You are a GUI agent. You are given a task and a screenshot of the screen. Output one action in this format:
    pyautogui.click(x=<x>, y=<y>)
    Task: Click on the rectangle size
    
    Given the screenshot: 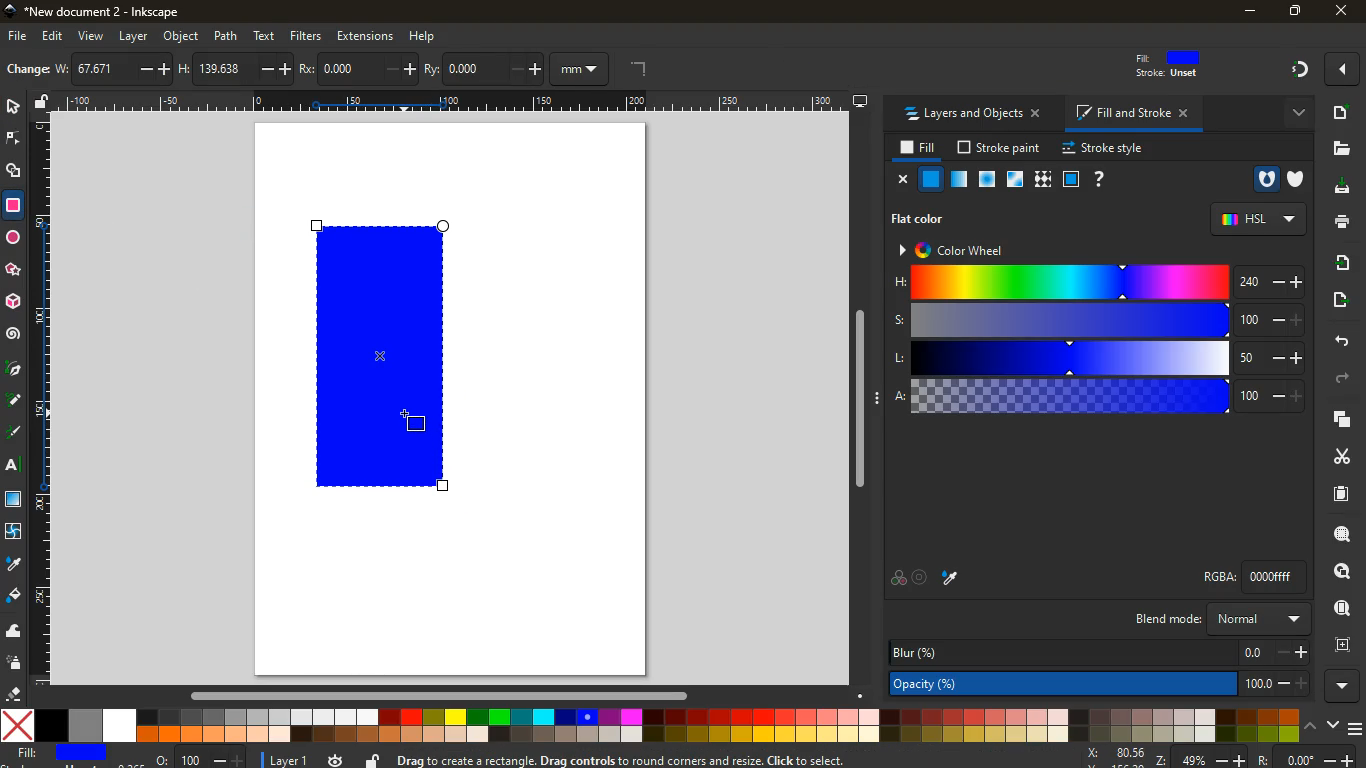 What is the action you would take?
    pyautogui.click(x=51, y=358)
    